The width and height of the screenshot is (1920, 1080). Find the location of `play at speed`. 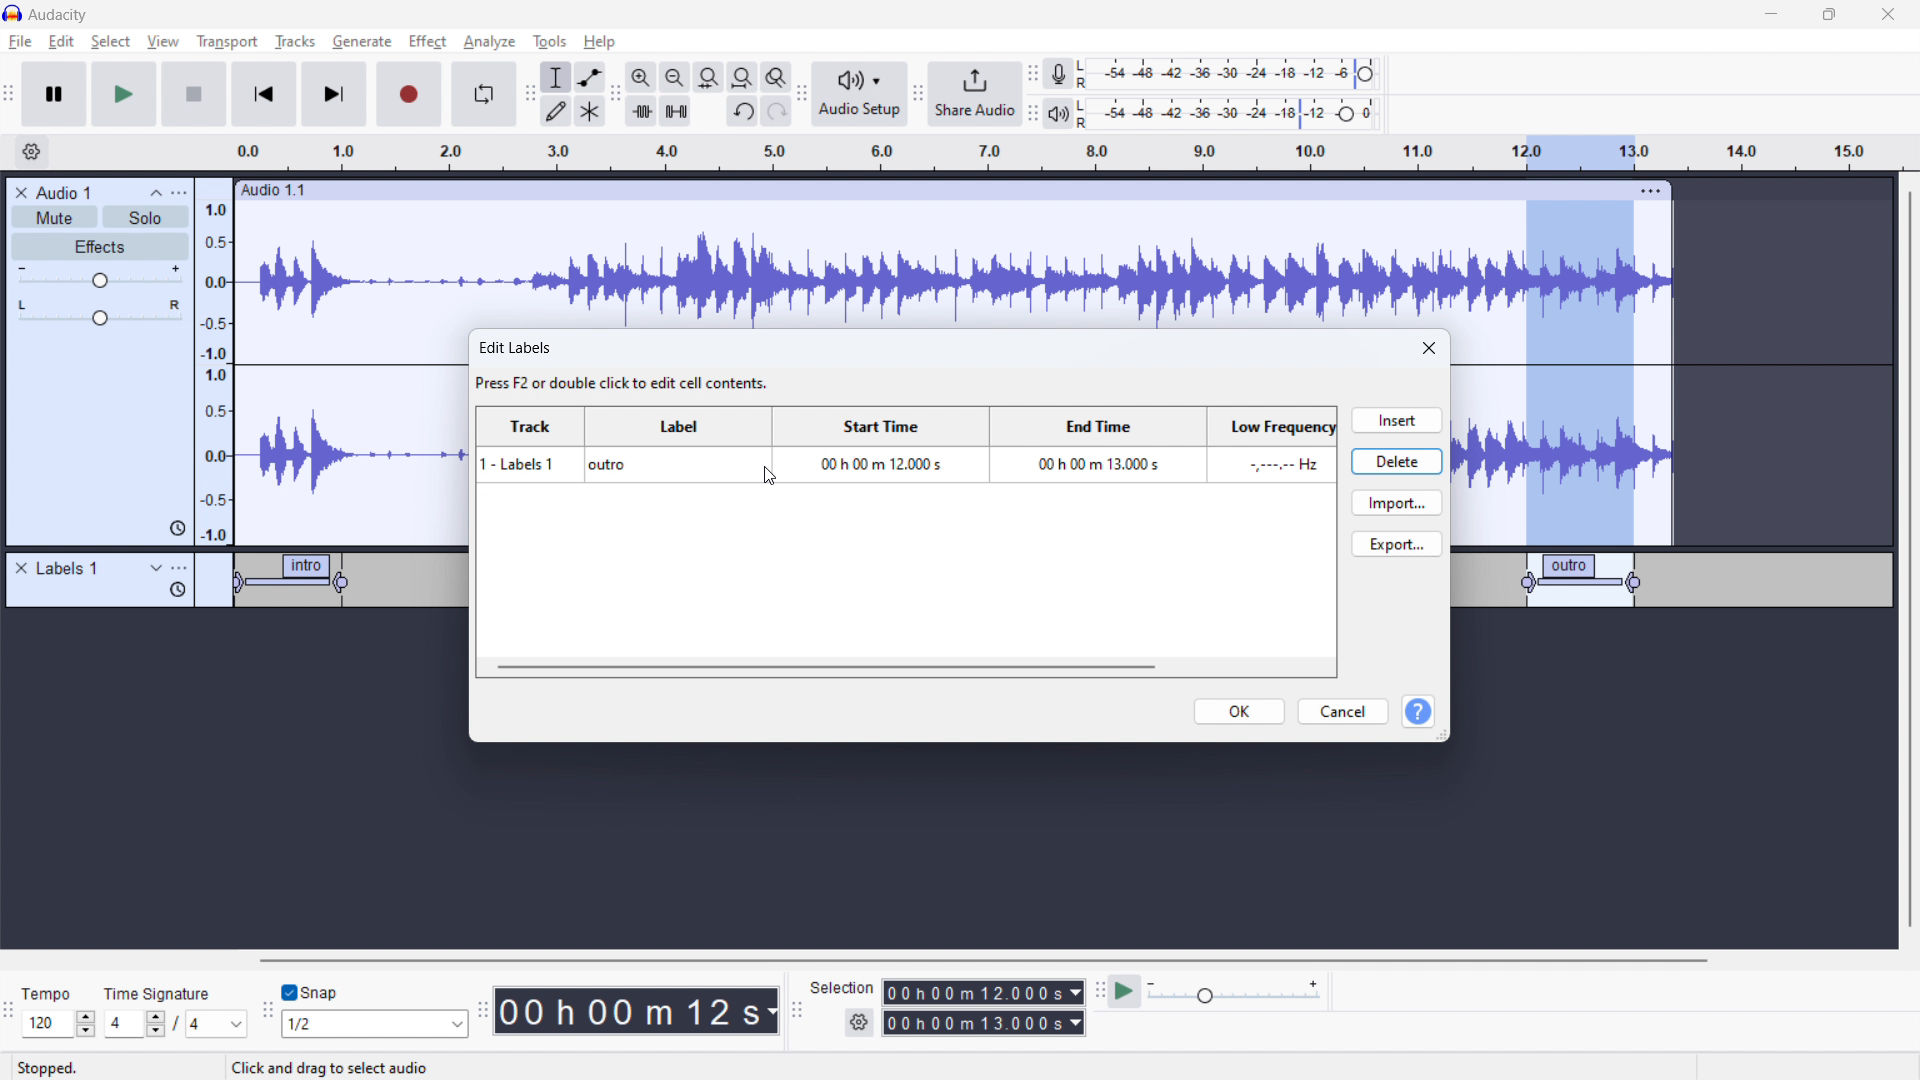

play at speed is located at coordinates (1124, 990).